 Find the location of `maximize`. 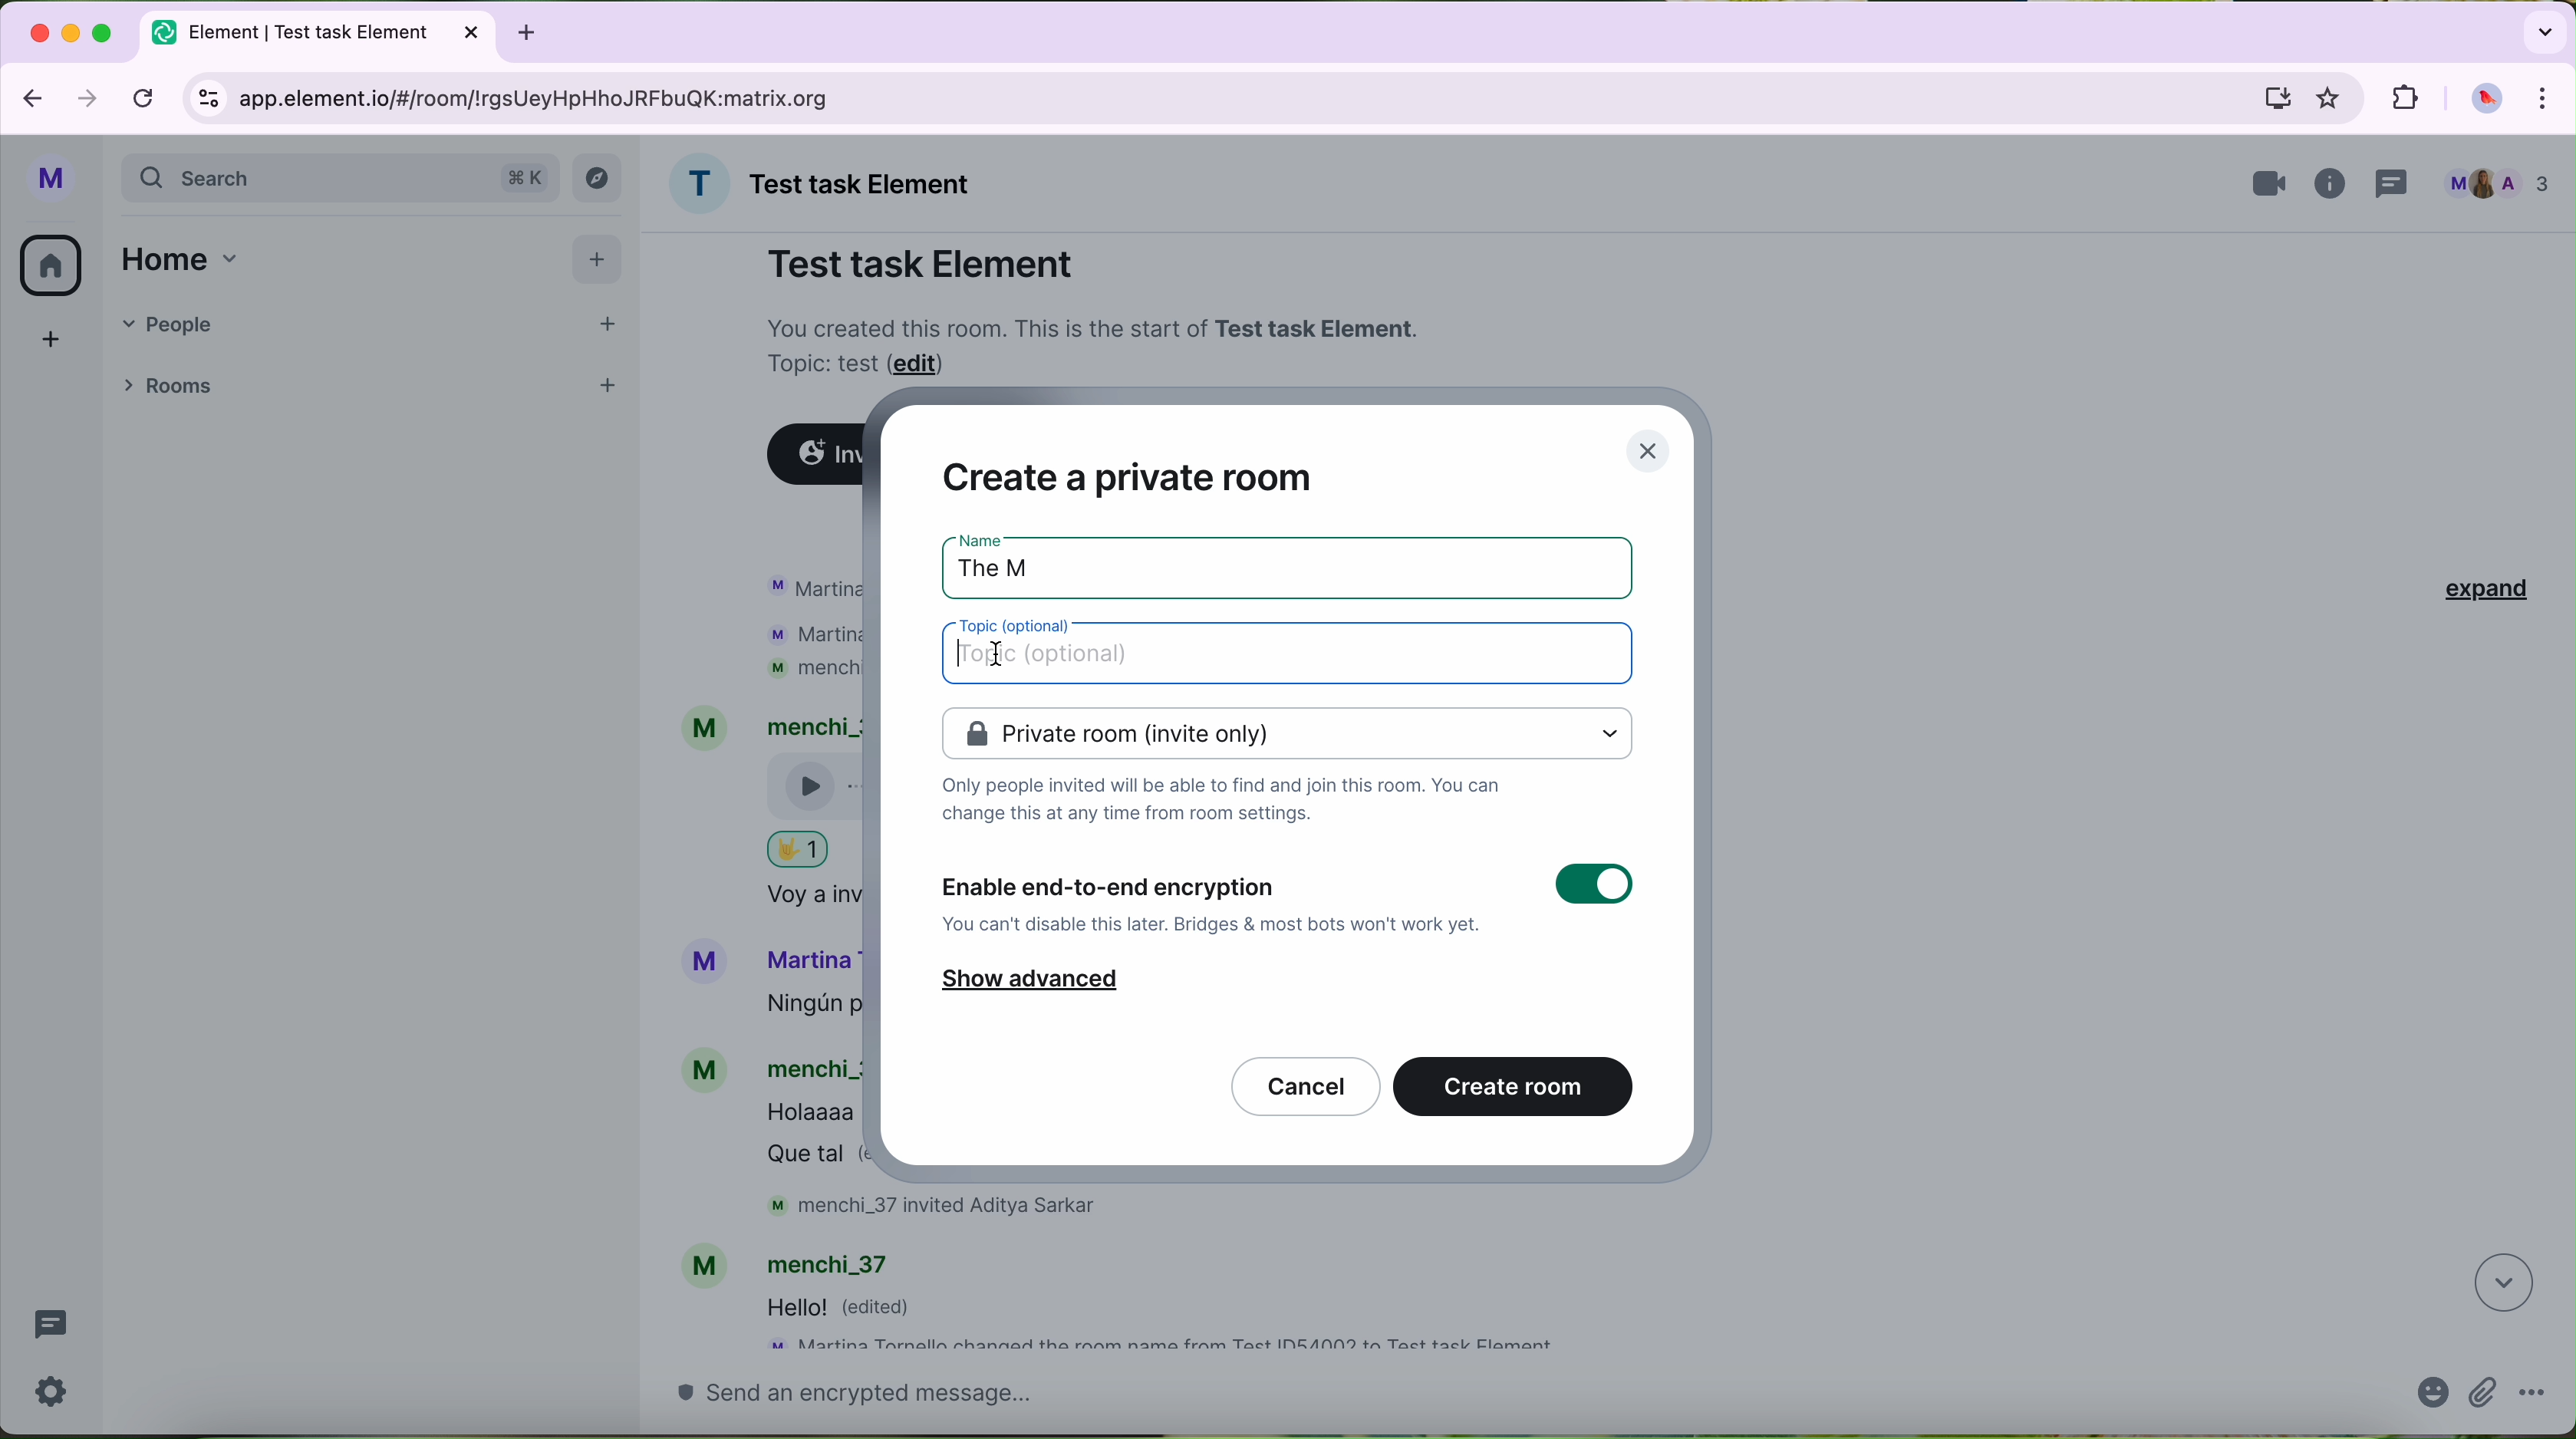

maximize is located at coordinates (104, 32).